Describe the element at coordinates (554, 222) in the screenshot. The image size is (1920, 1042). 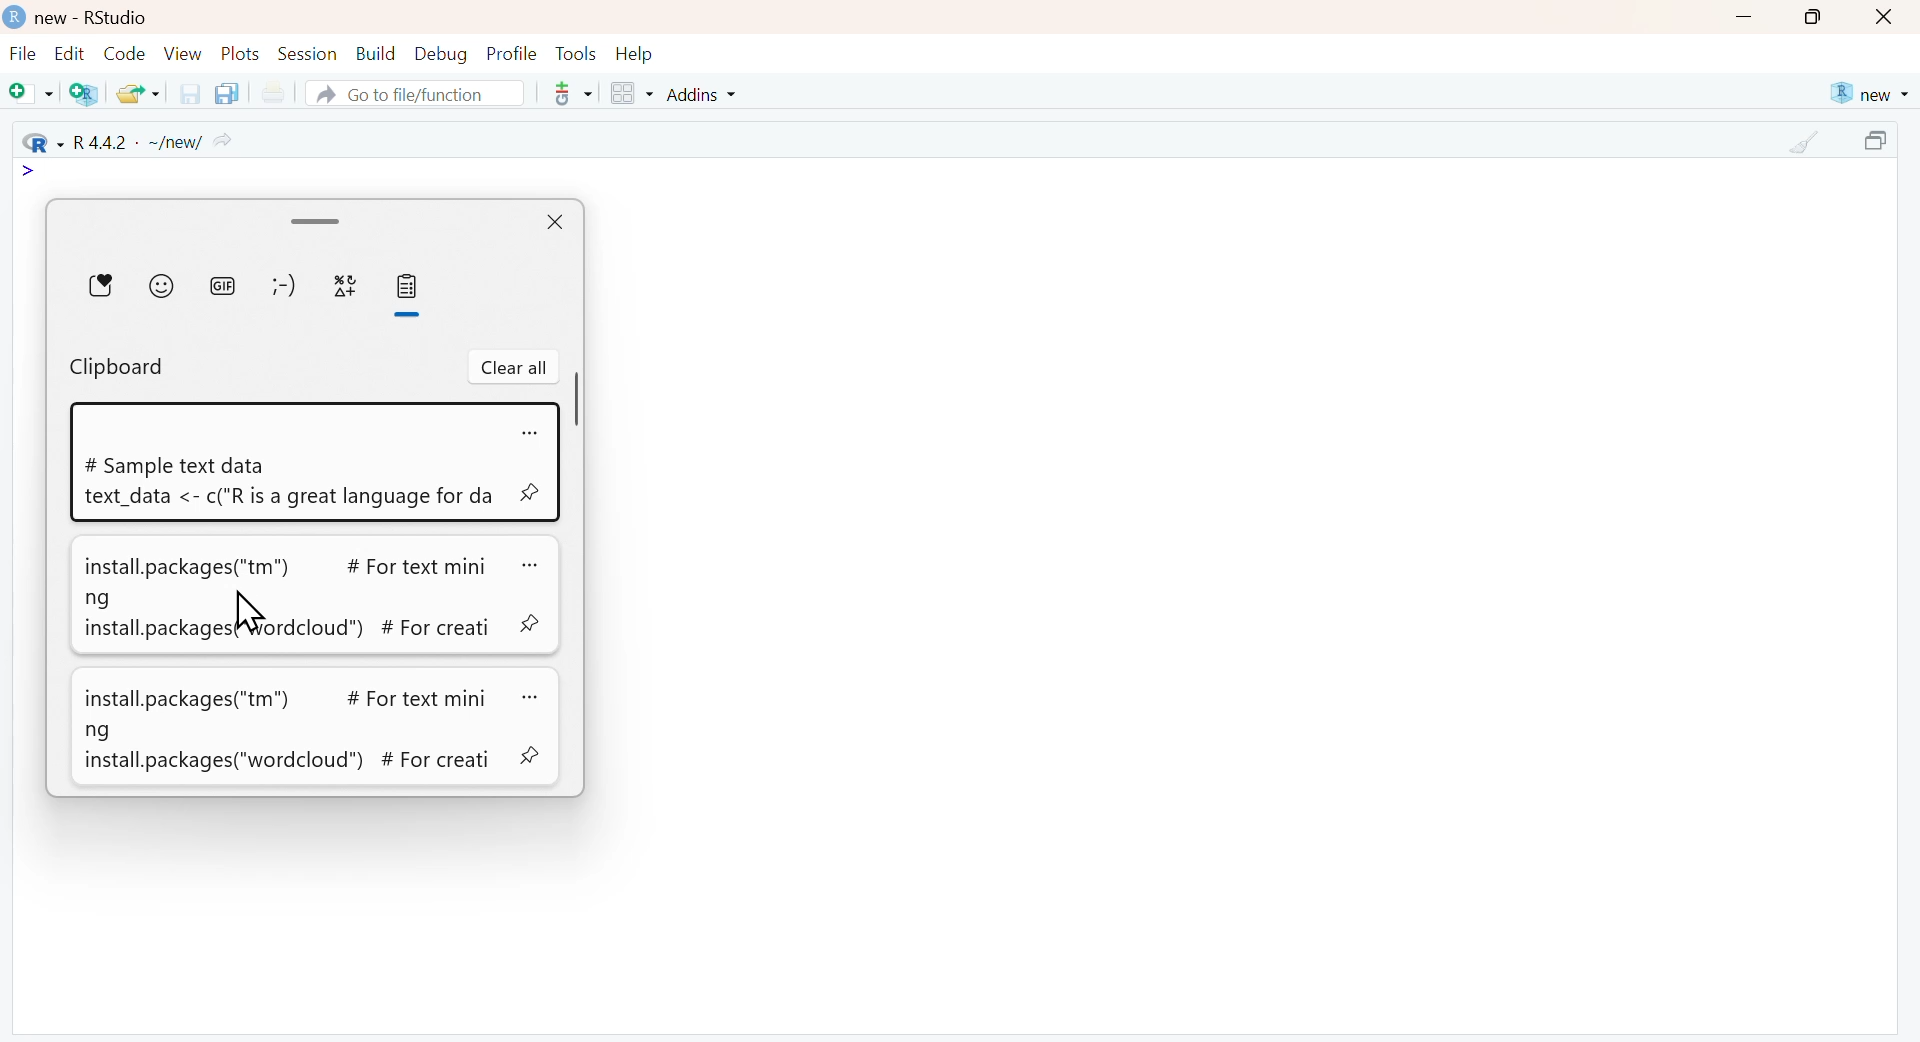
I see `close` at that location.